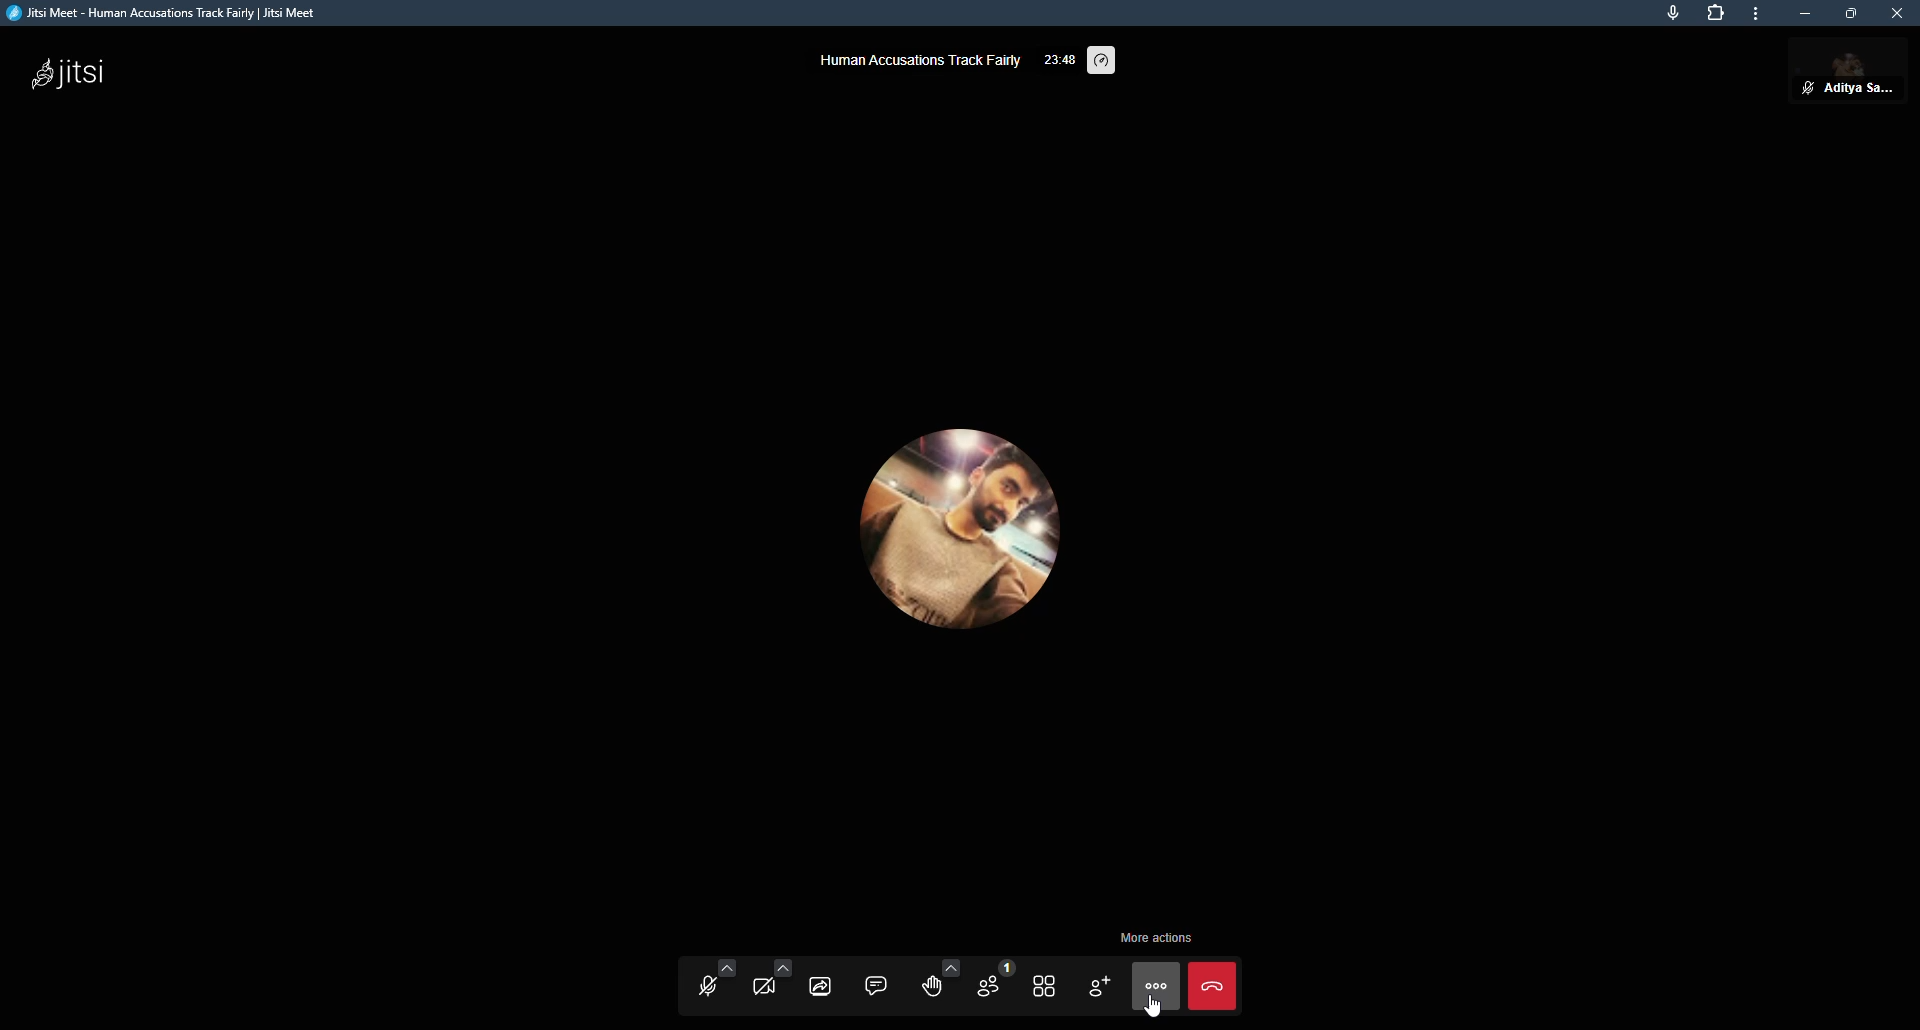 The width and height of the screenshot is (1920, 1030). What do you see at coordinates (768, 982) in the screenshot?
I see `start video` at bounding box center [768, 982].